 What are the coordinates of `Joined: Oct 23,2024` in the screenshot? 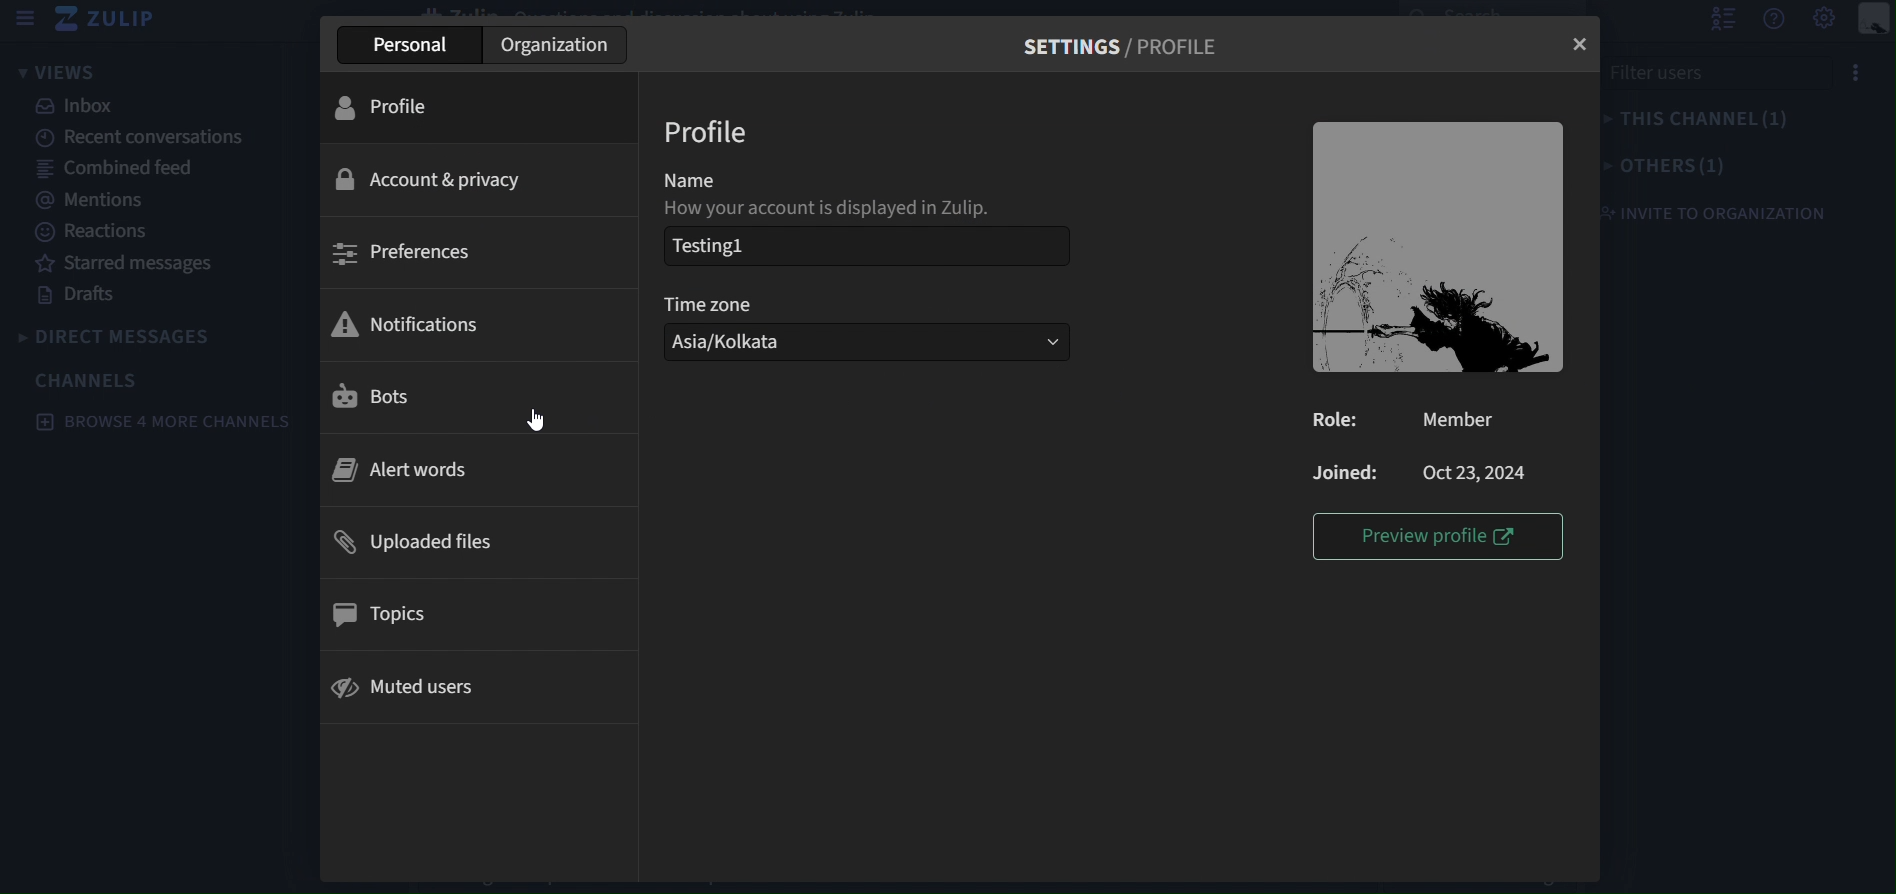 It's located at (1433, 472).